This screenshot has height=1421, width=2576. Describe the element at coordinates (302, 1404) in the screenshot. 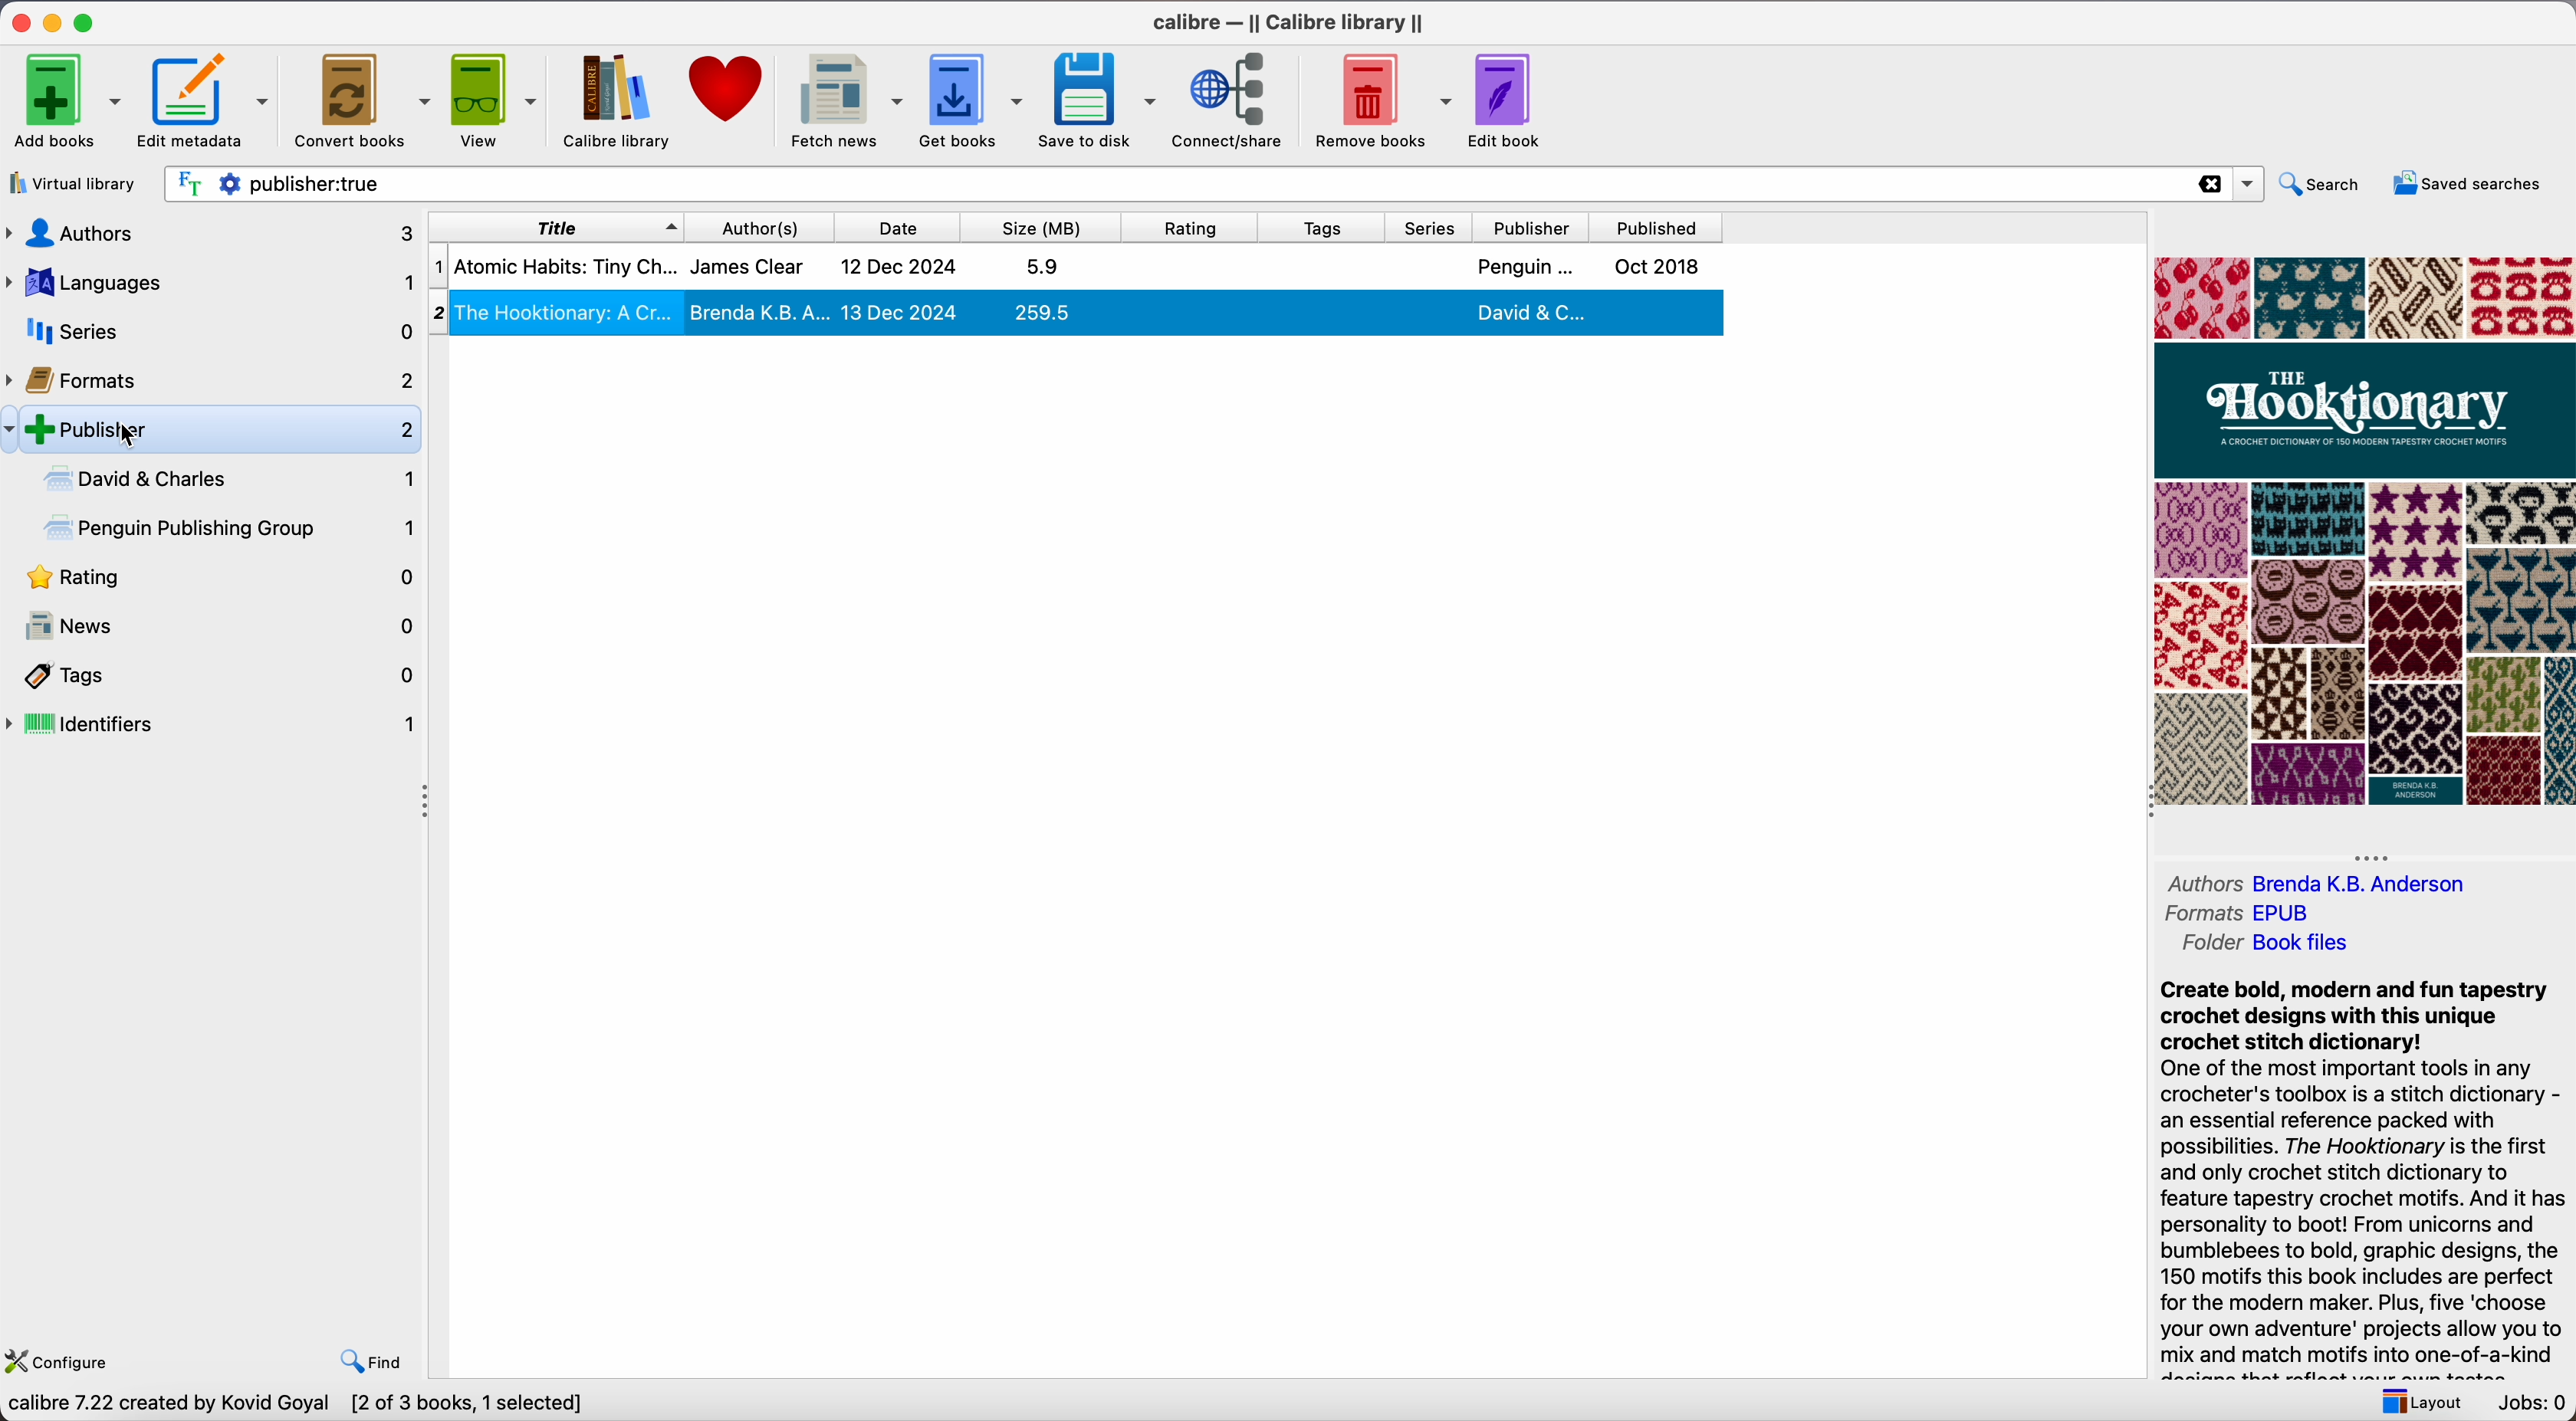

I see `calibre 7.22 created by Kovid Goyal [1 of 3 books, 1 selected]` at that location.